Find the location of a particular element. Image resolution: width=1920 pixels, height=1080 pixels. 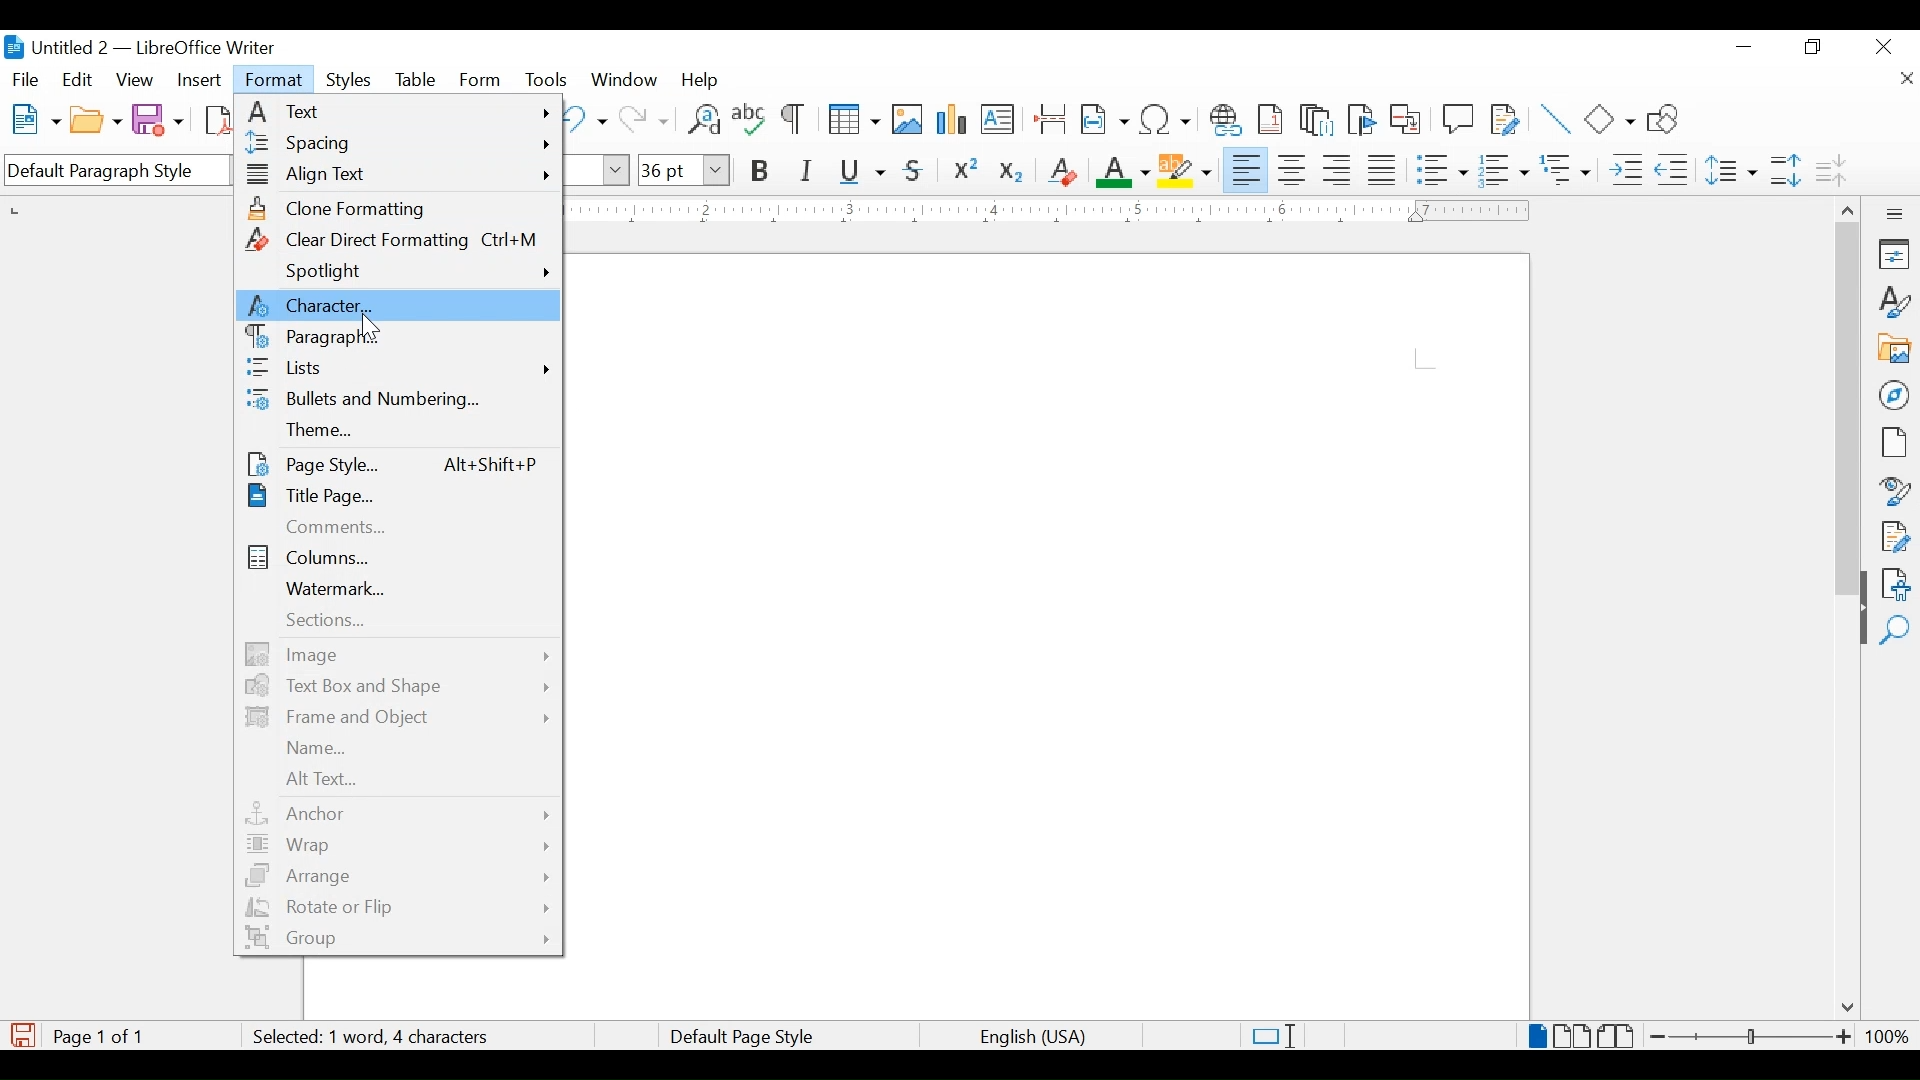

title page is located at coordinates (312, 495).